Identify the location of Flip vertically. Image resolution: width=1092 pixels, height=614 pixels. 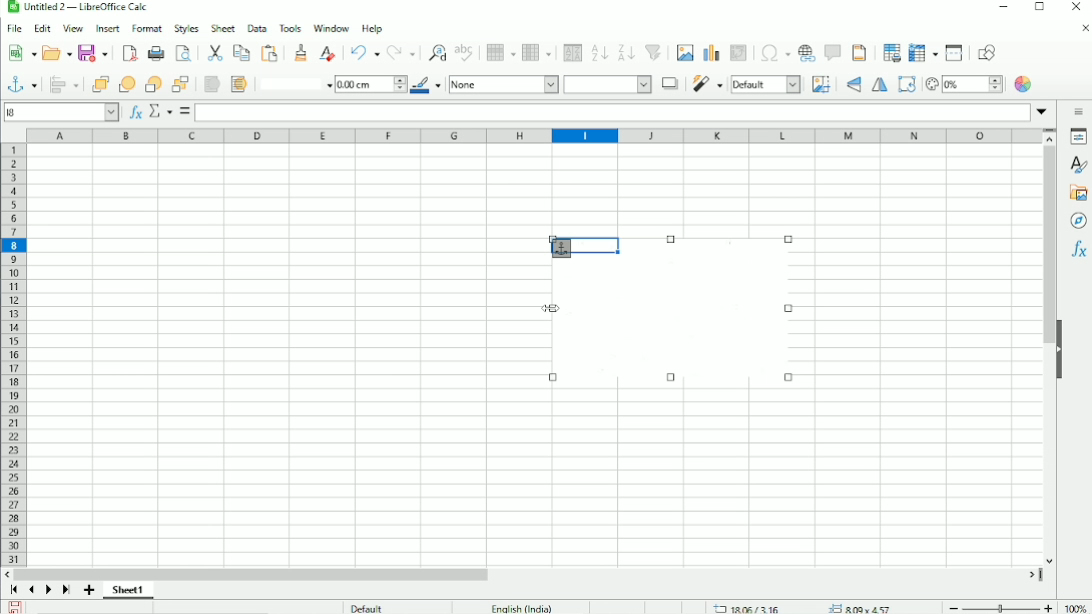
(851, 85).